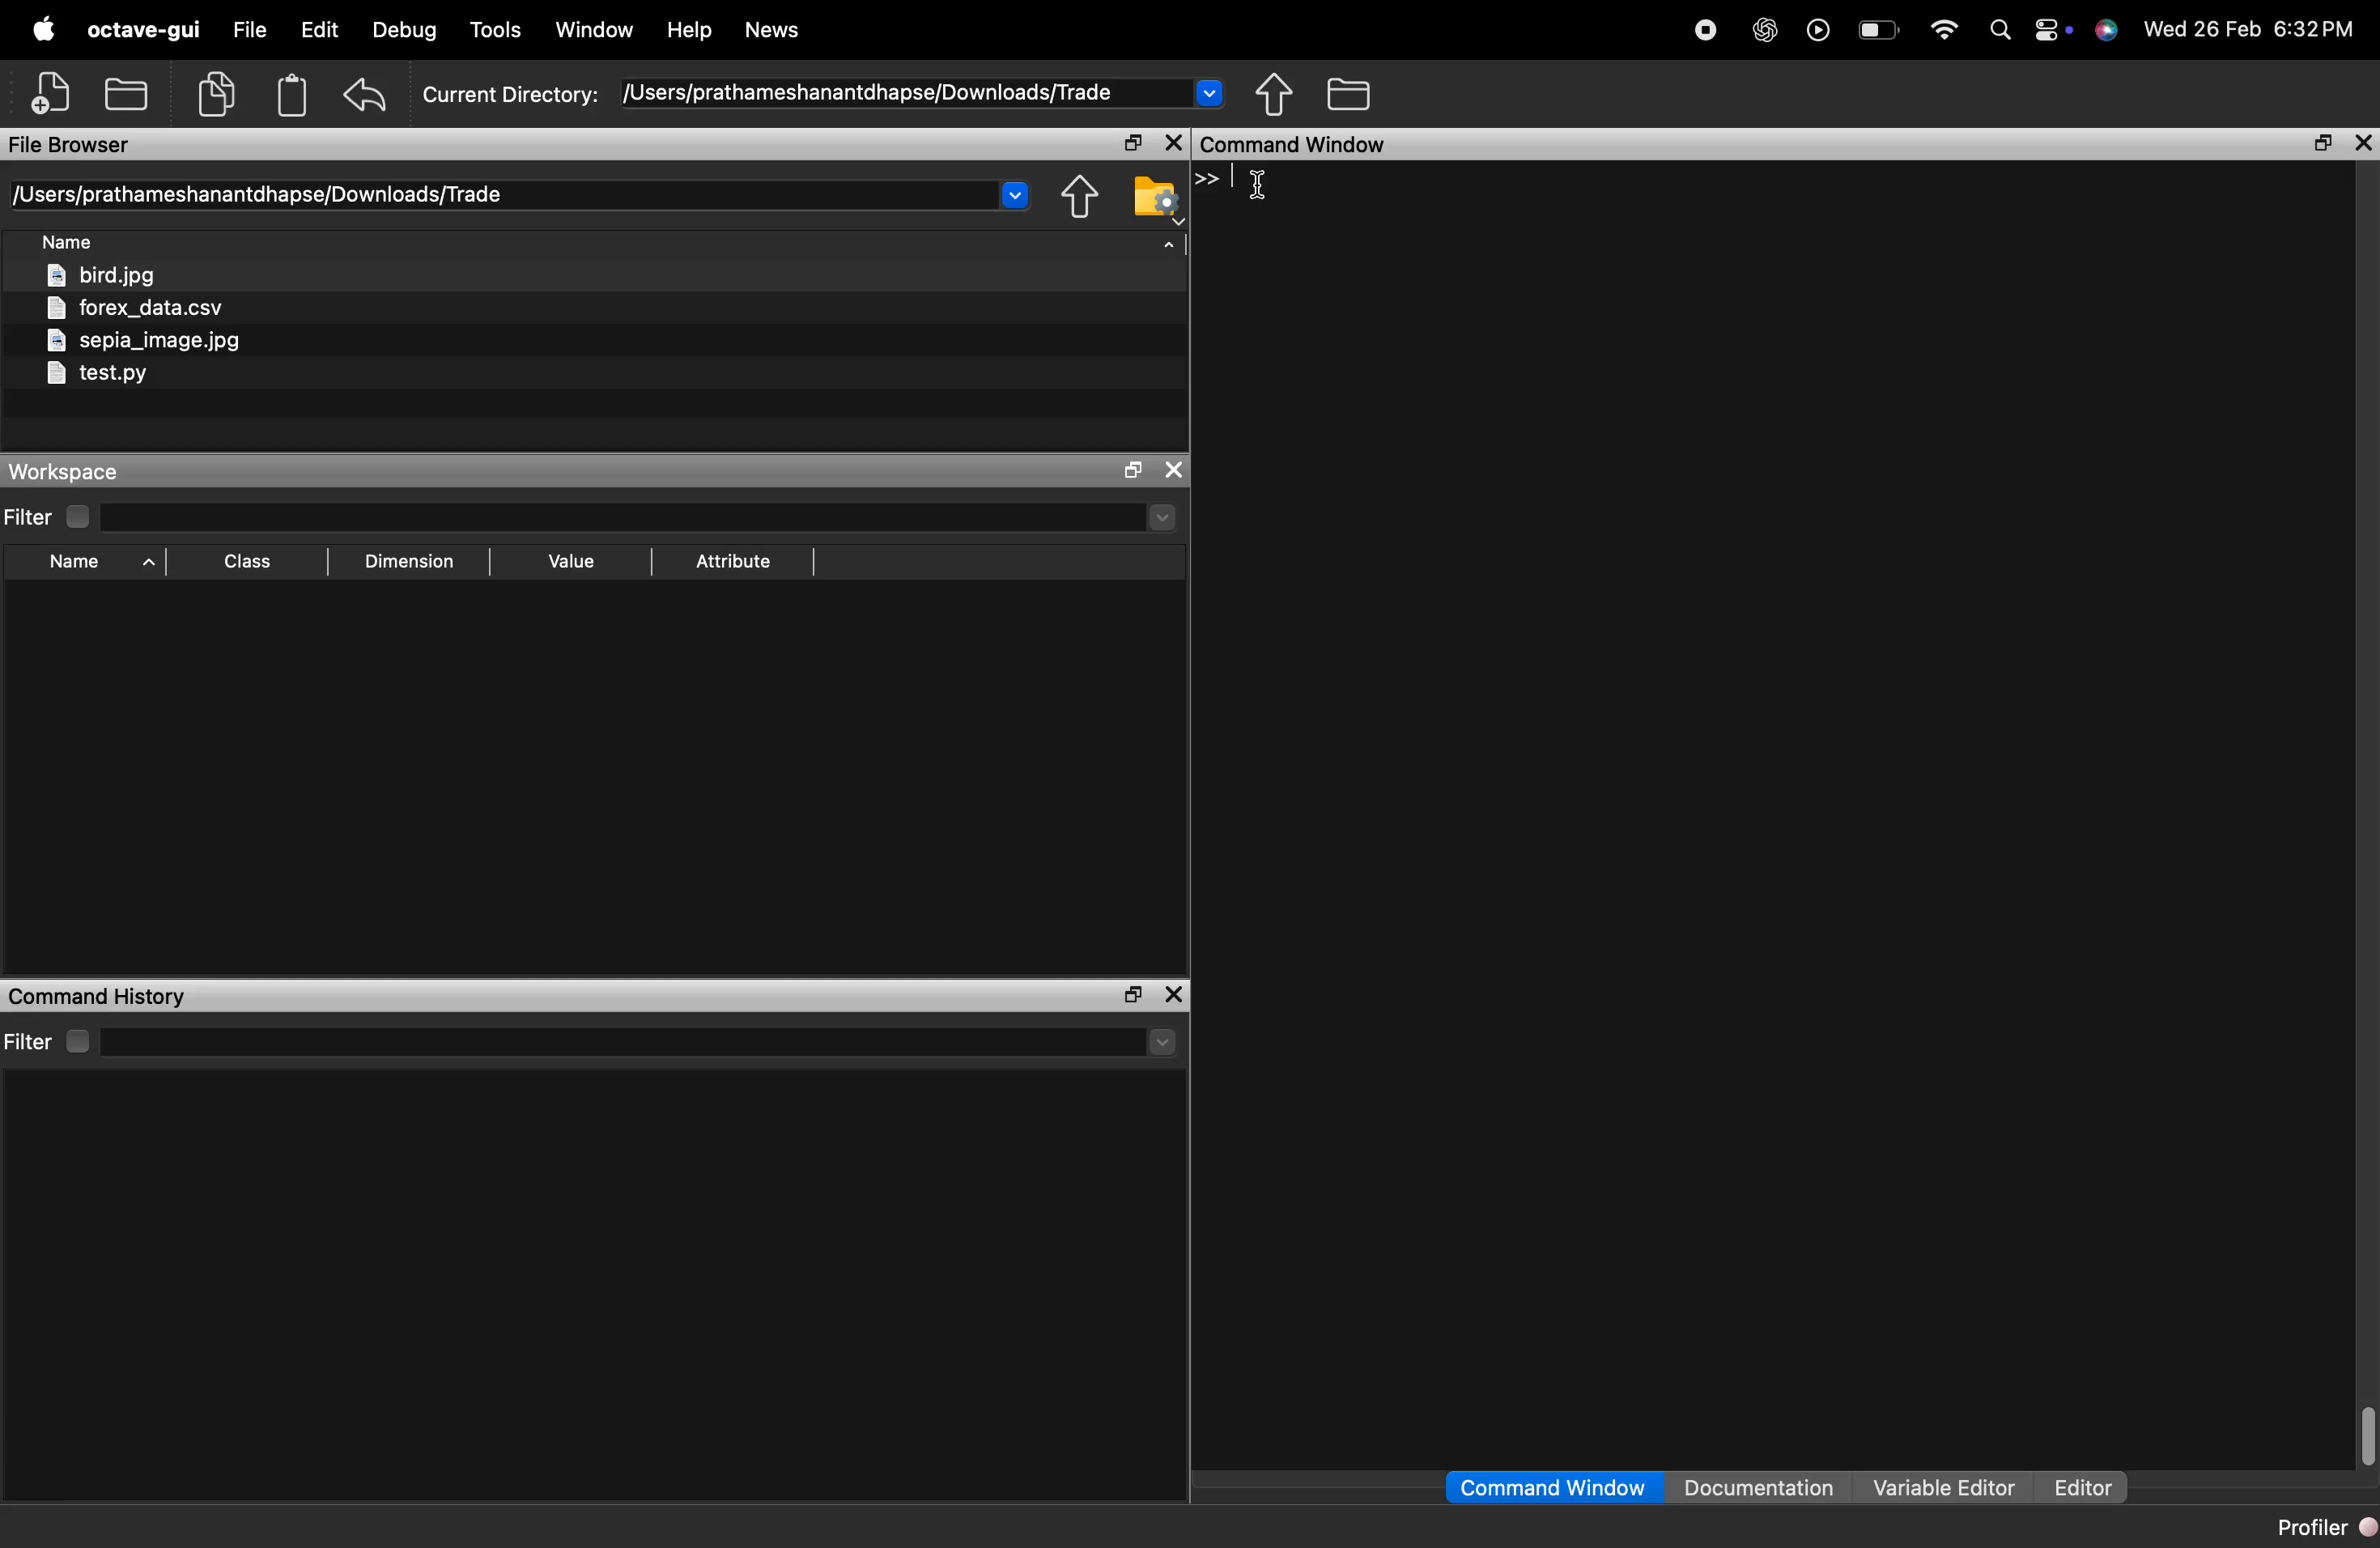  What do you see at coordinates (246, 31) in the screenshot?
I see `File` at bounding box center [246, 31].